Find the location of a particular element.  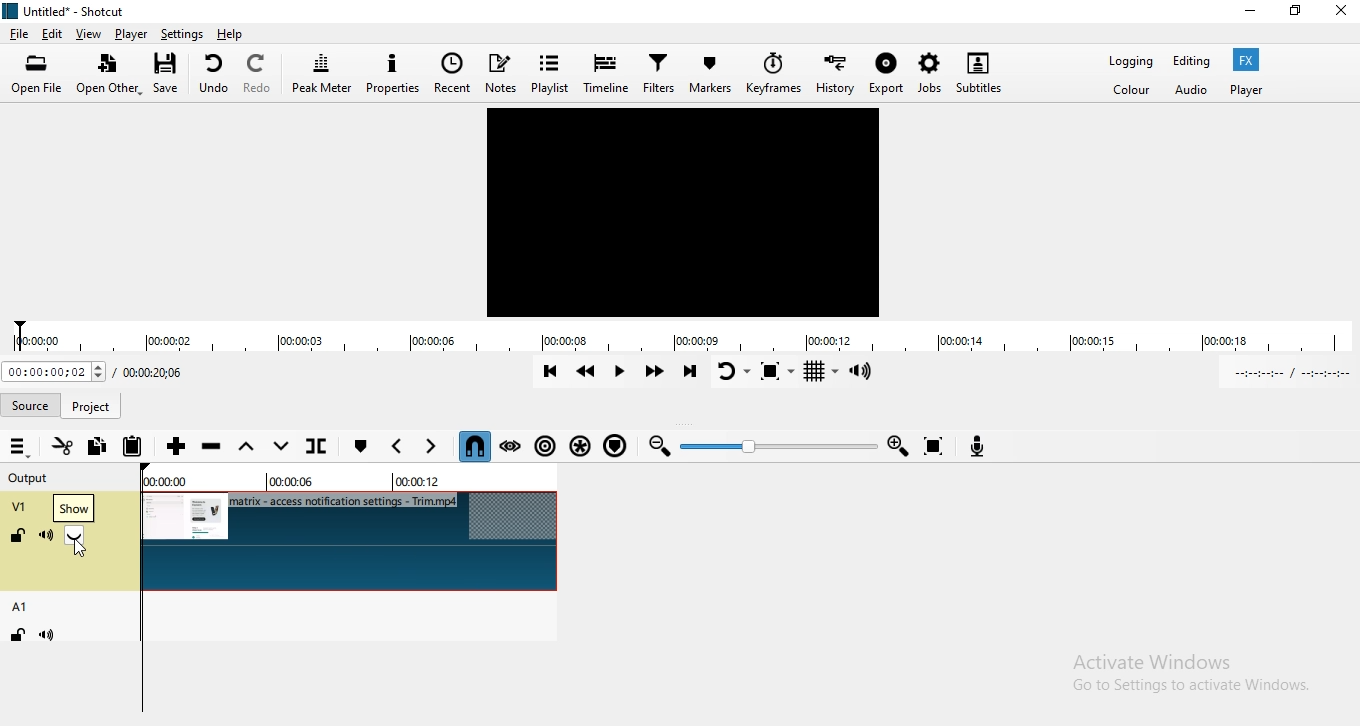

create/edit marker is located at coordinates (362, 445).